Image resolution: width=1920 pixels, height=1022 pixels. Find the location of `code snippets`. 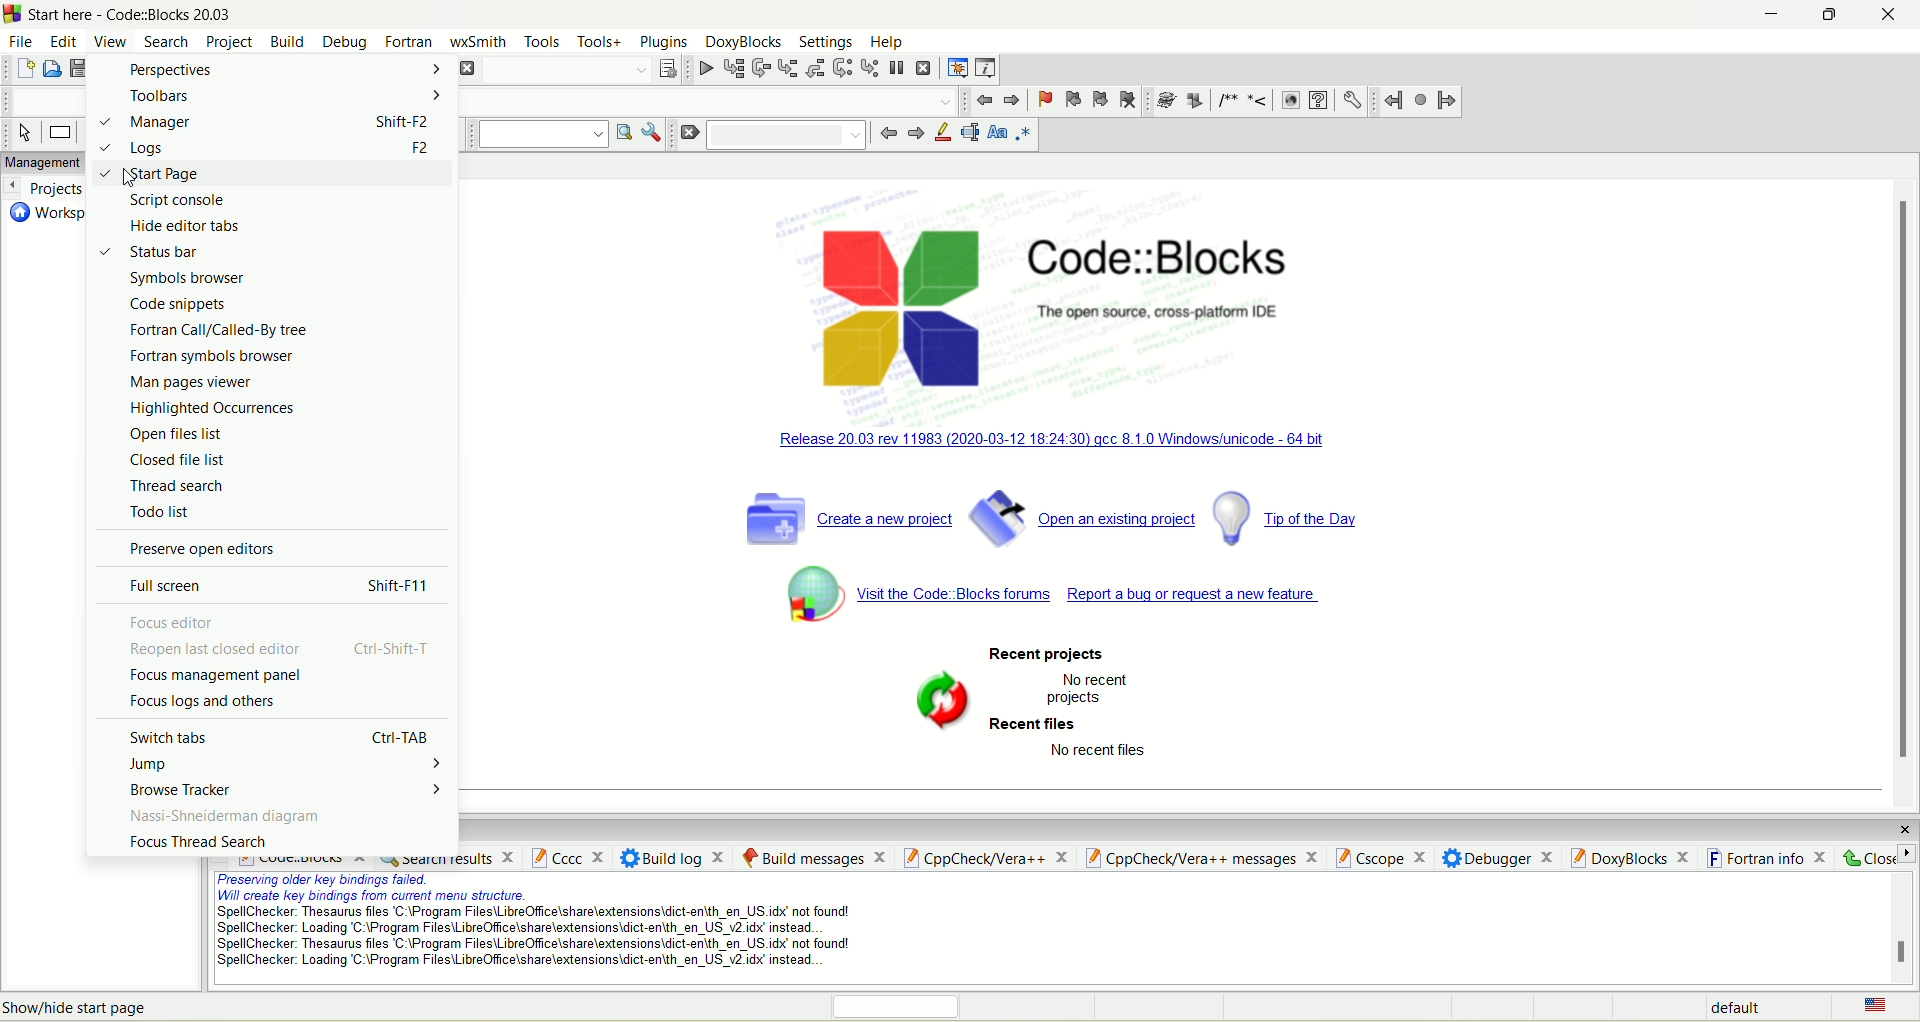

code snippets is located at coordinates (180, 305).